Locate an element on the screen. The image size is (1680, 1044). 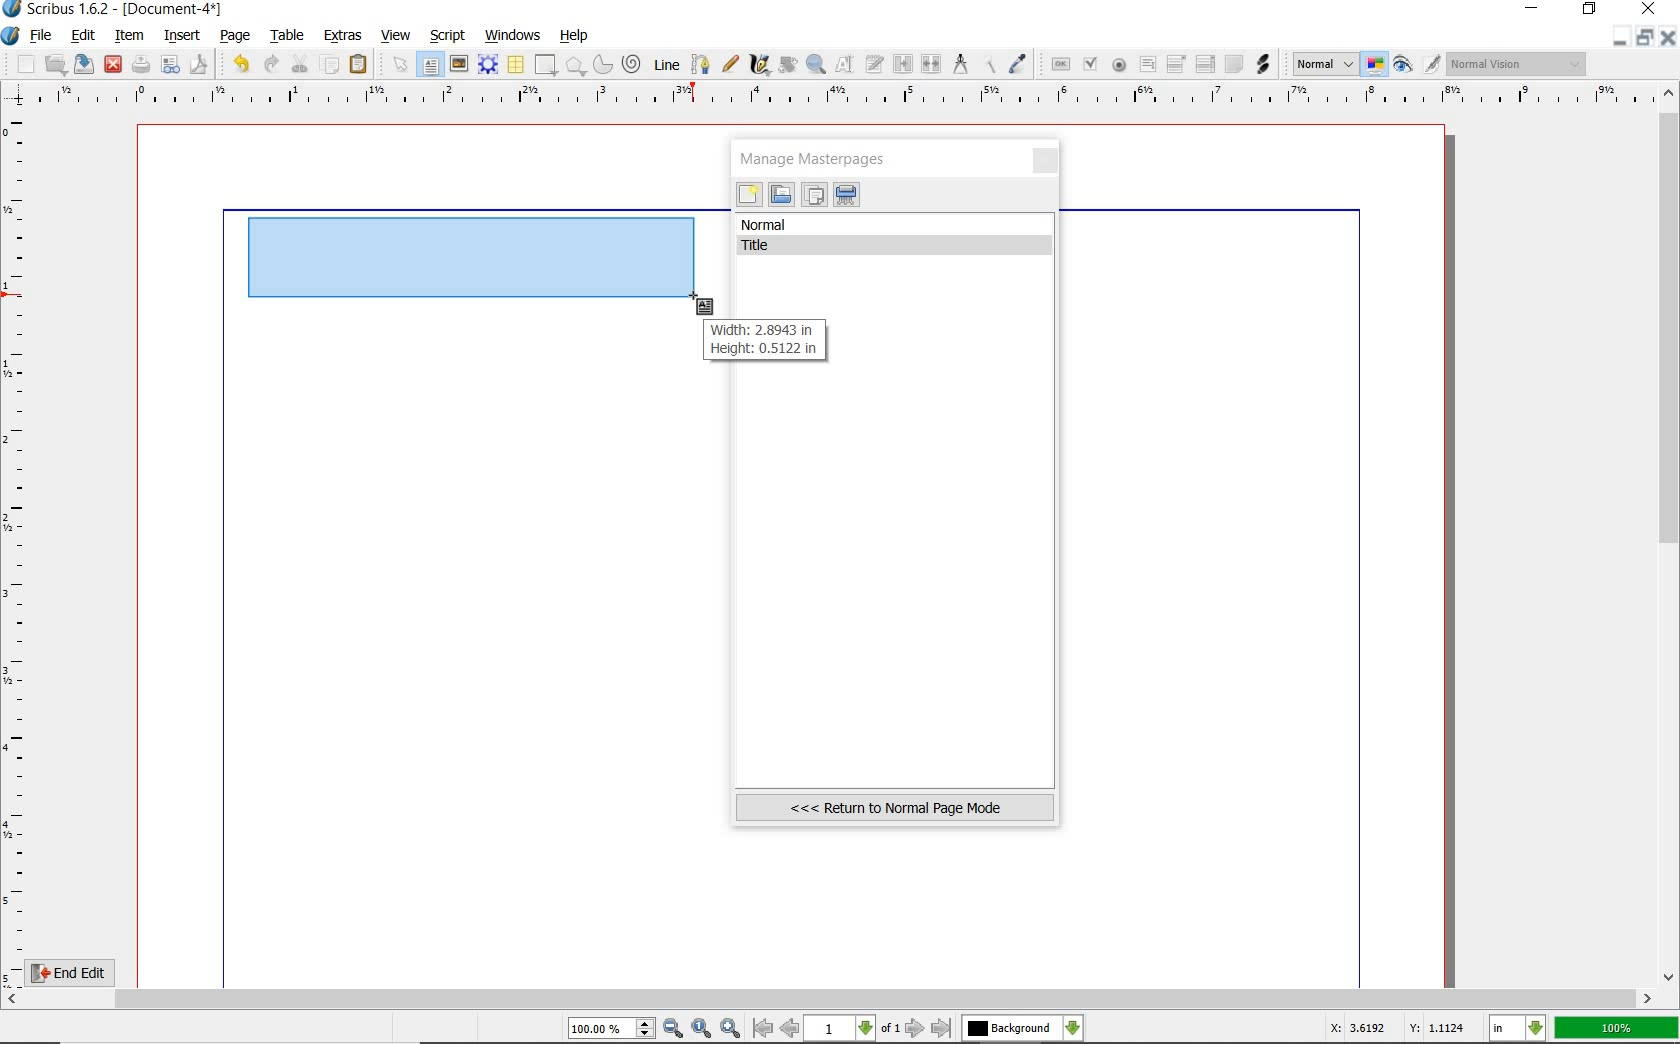
zoom in or zoom out is located at coordinates (816, 64).